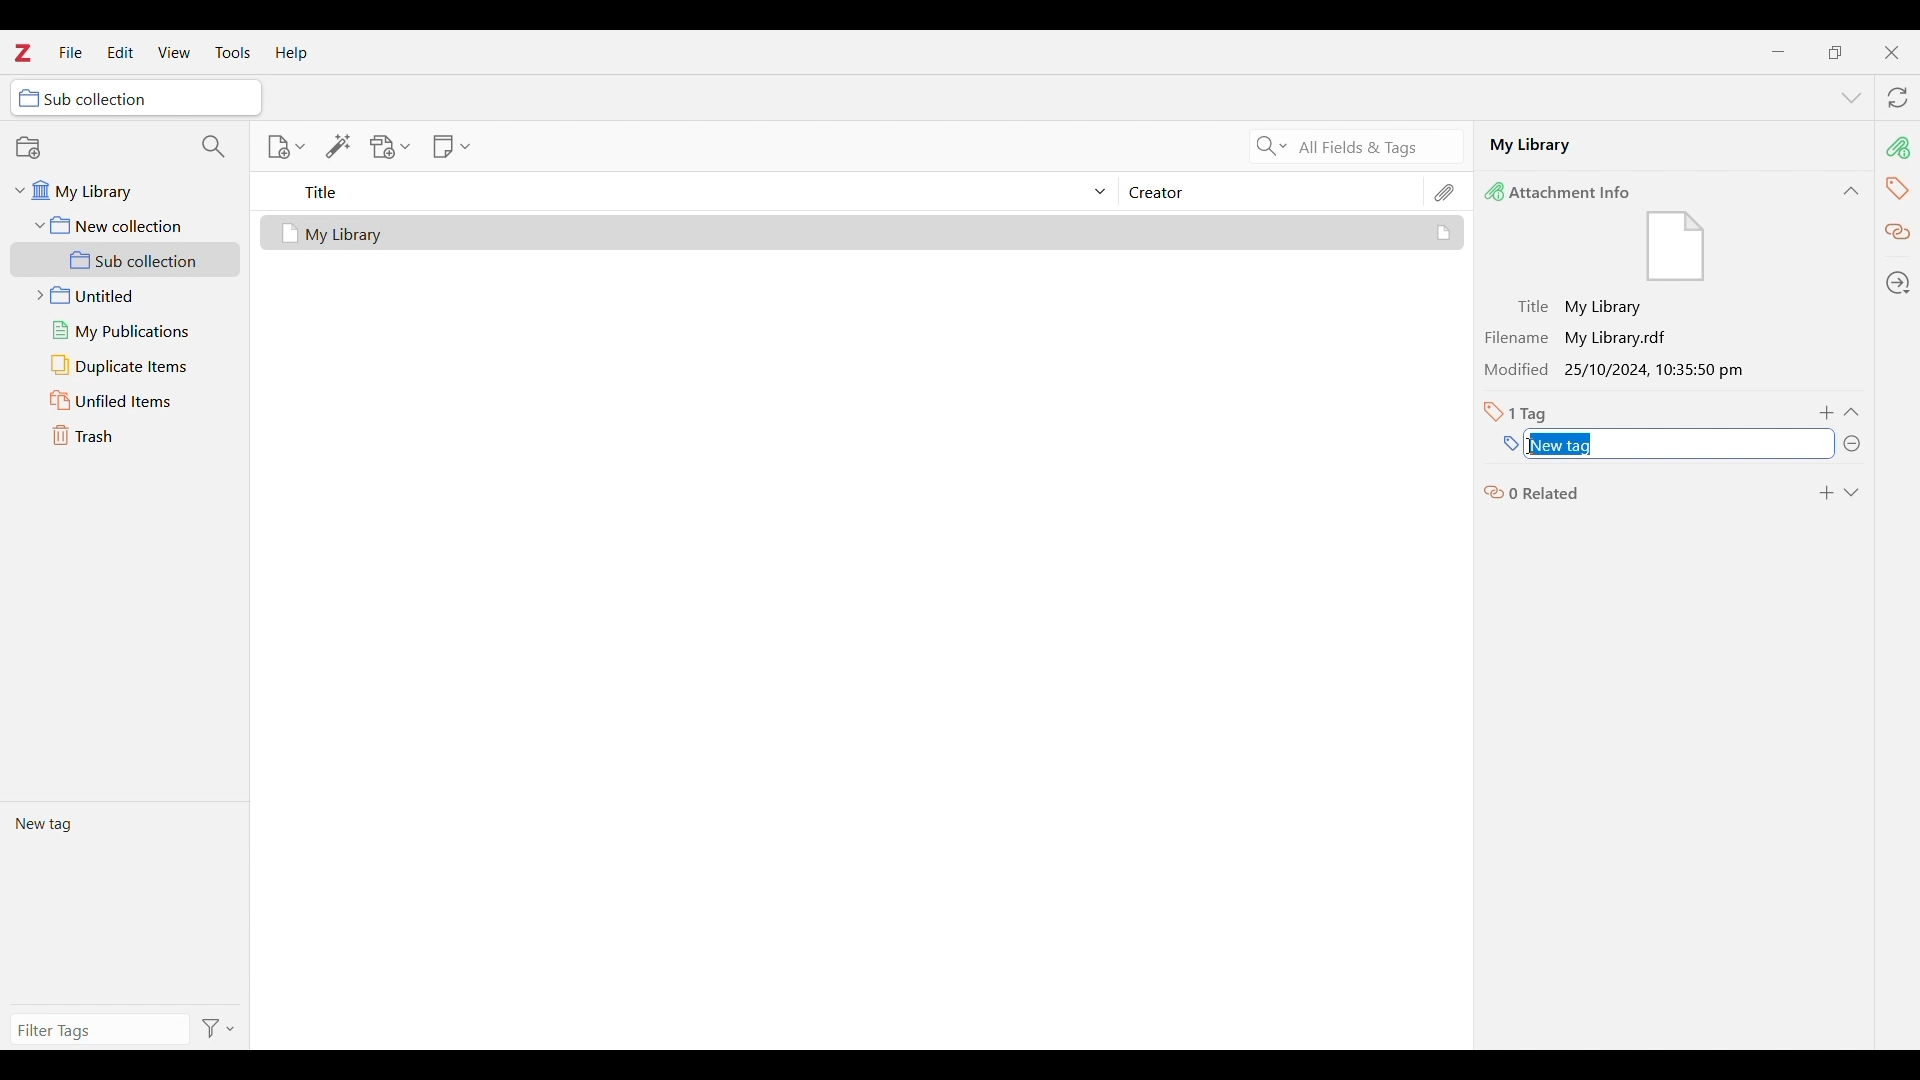 Image resolution: width=1920 pixels, height=1080 pixels. Describe the element at coordinates (124, 902) in the screenshot. I see `Current tags` at that location.